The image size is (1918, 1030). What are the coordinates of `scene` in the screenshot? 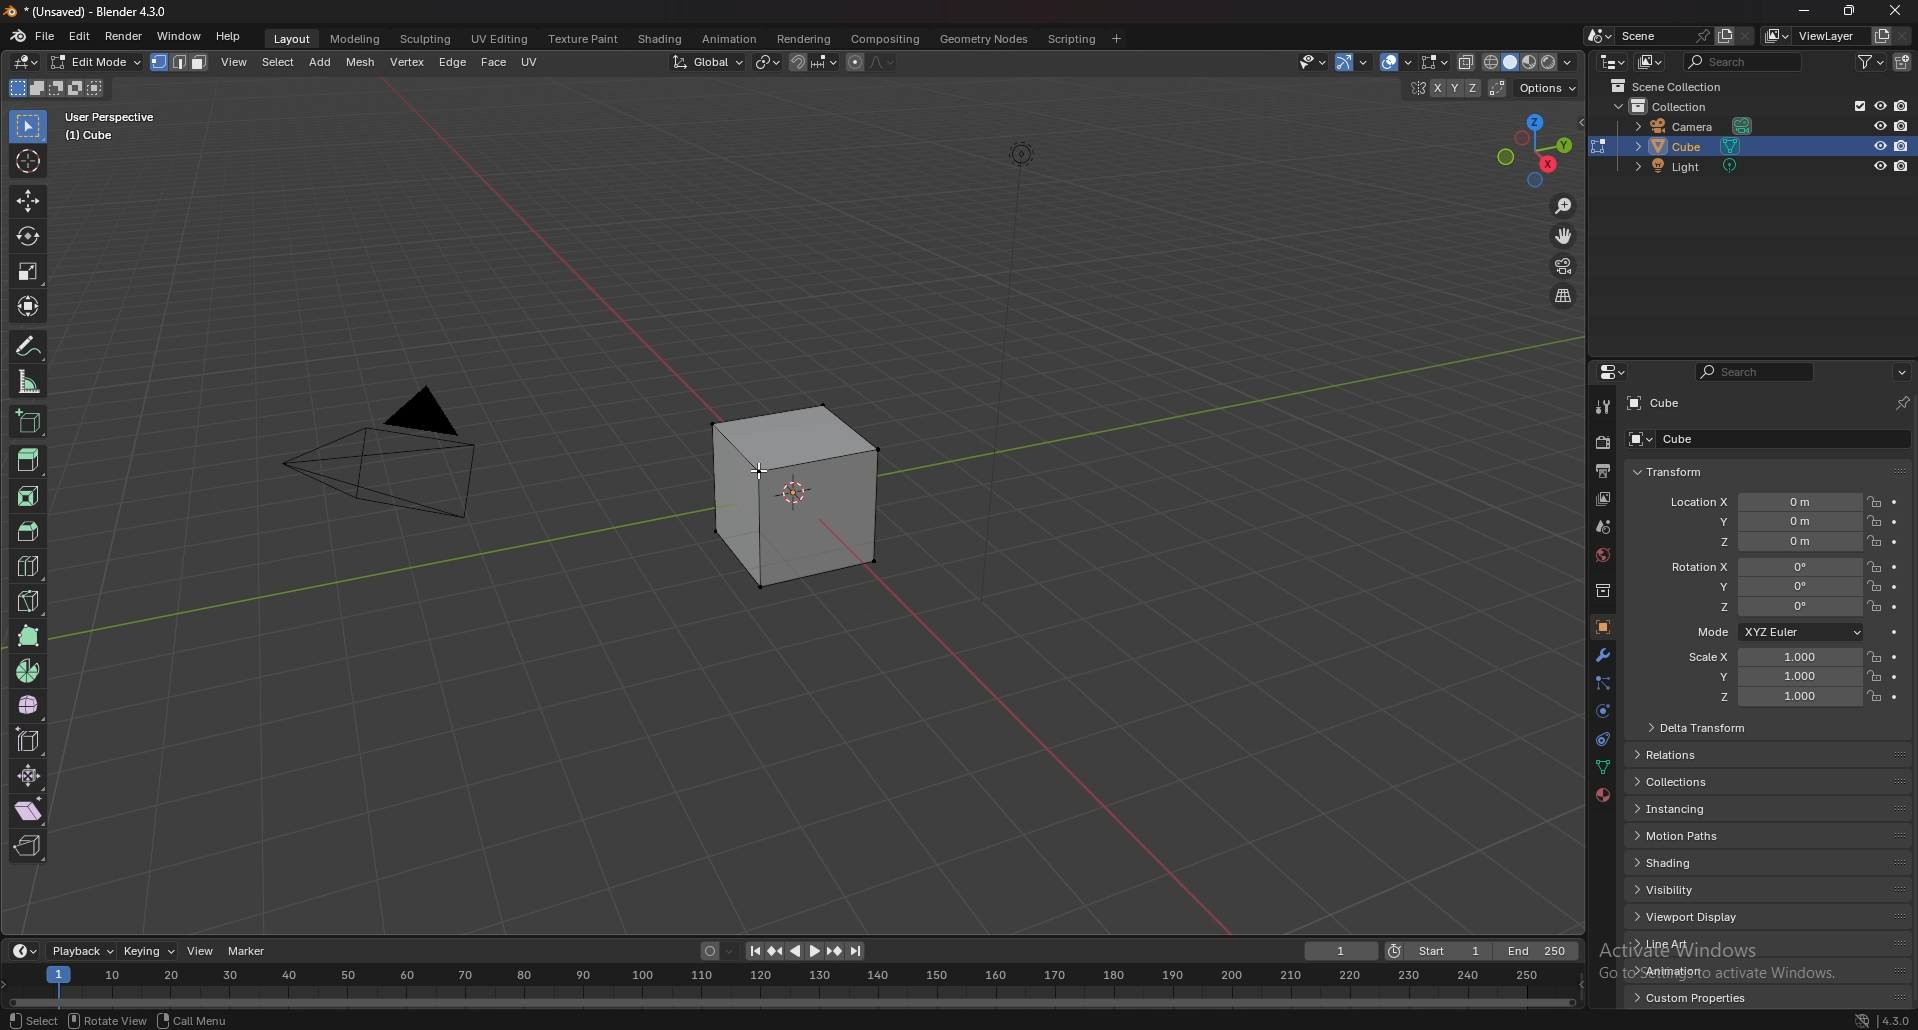 It's located at (1665, 36).